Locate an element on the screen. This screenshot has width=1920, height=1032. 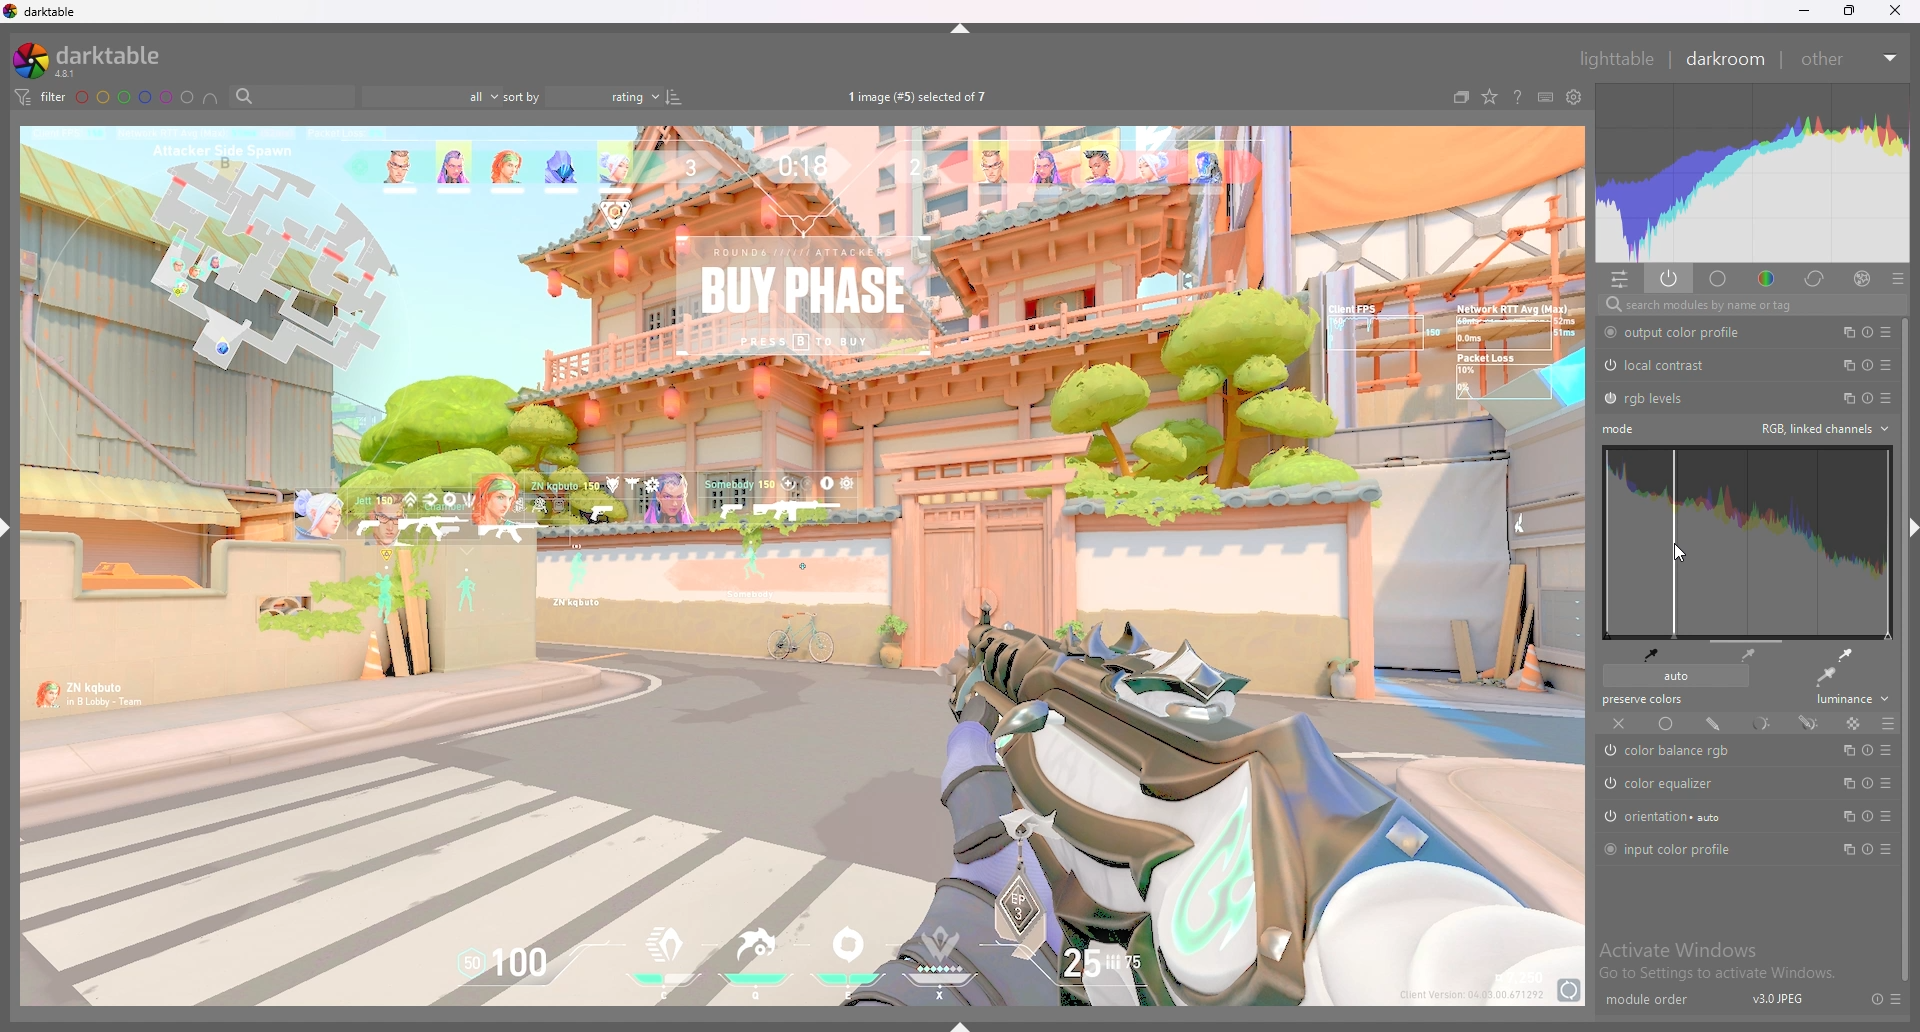
show active modules is located at coordinates (1668, 278).